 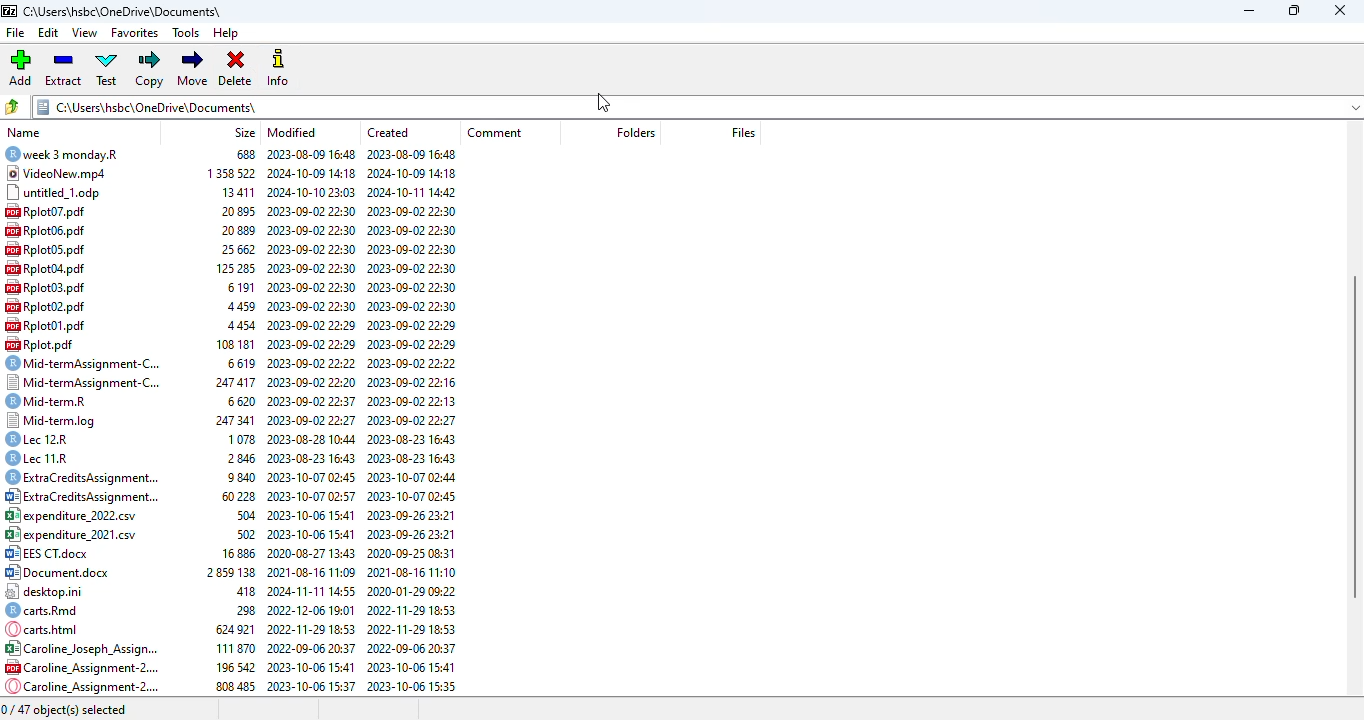 I want to click on 2023-09-02 22:30, so click(x=411, y=268).